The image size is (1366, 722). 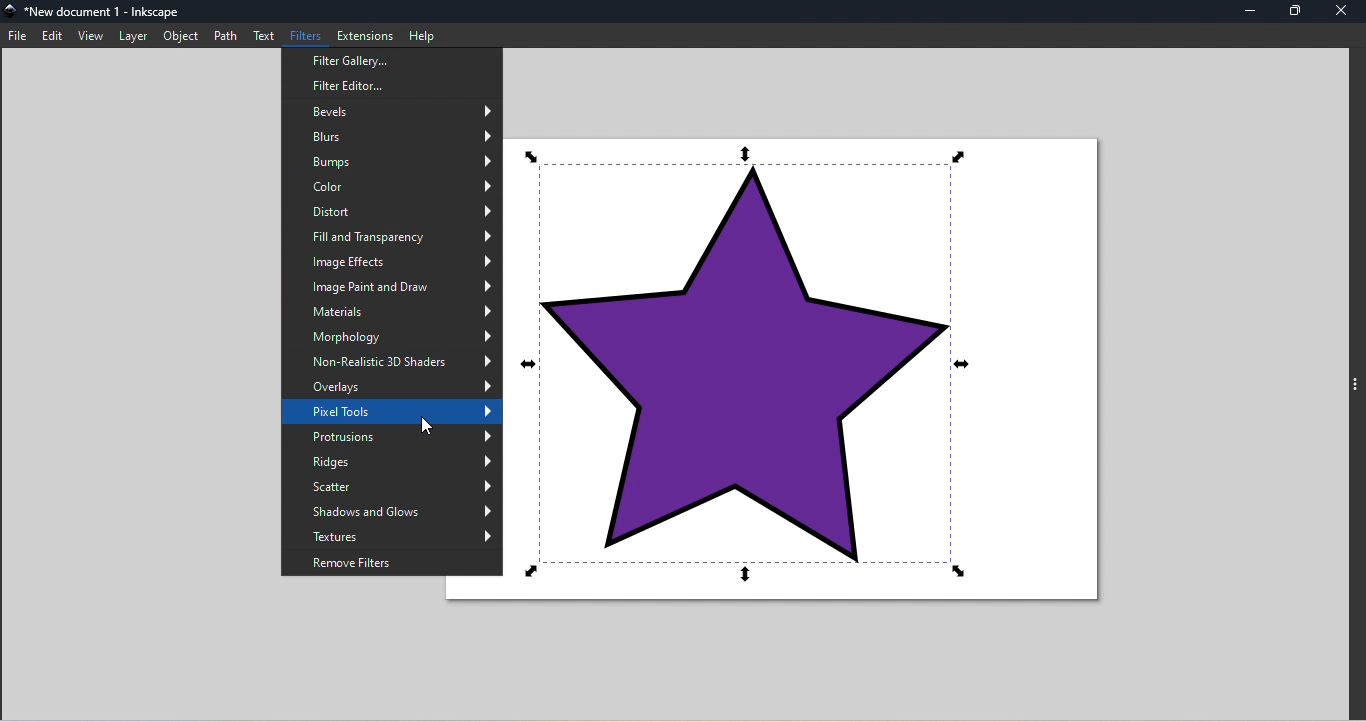 I want to click on Textures, so click(x=386, y=535).